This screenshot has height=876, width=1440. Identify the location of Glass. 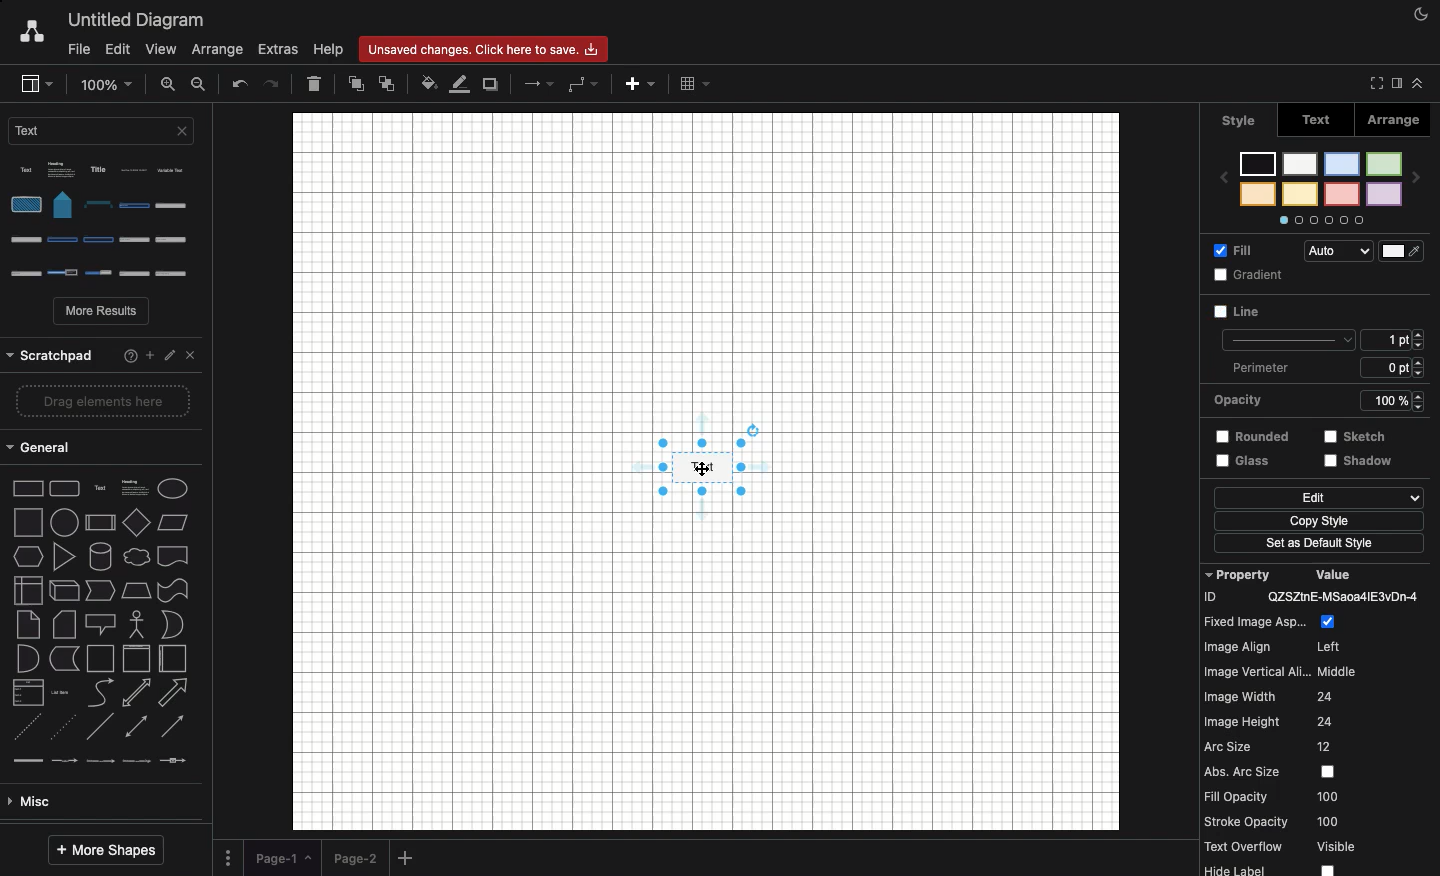
(1244, 439).